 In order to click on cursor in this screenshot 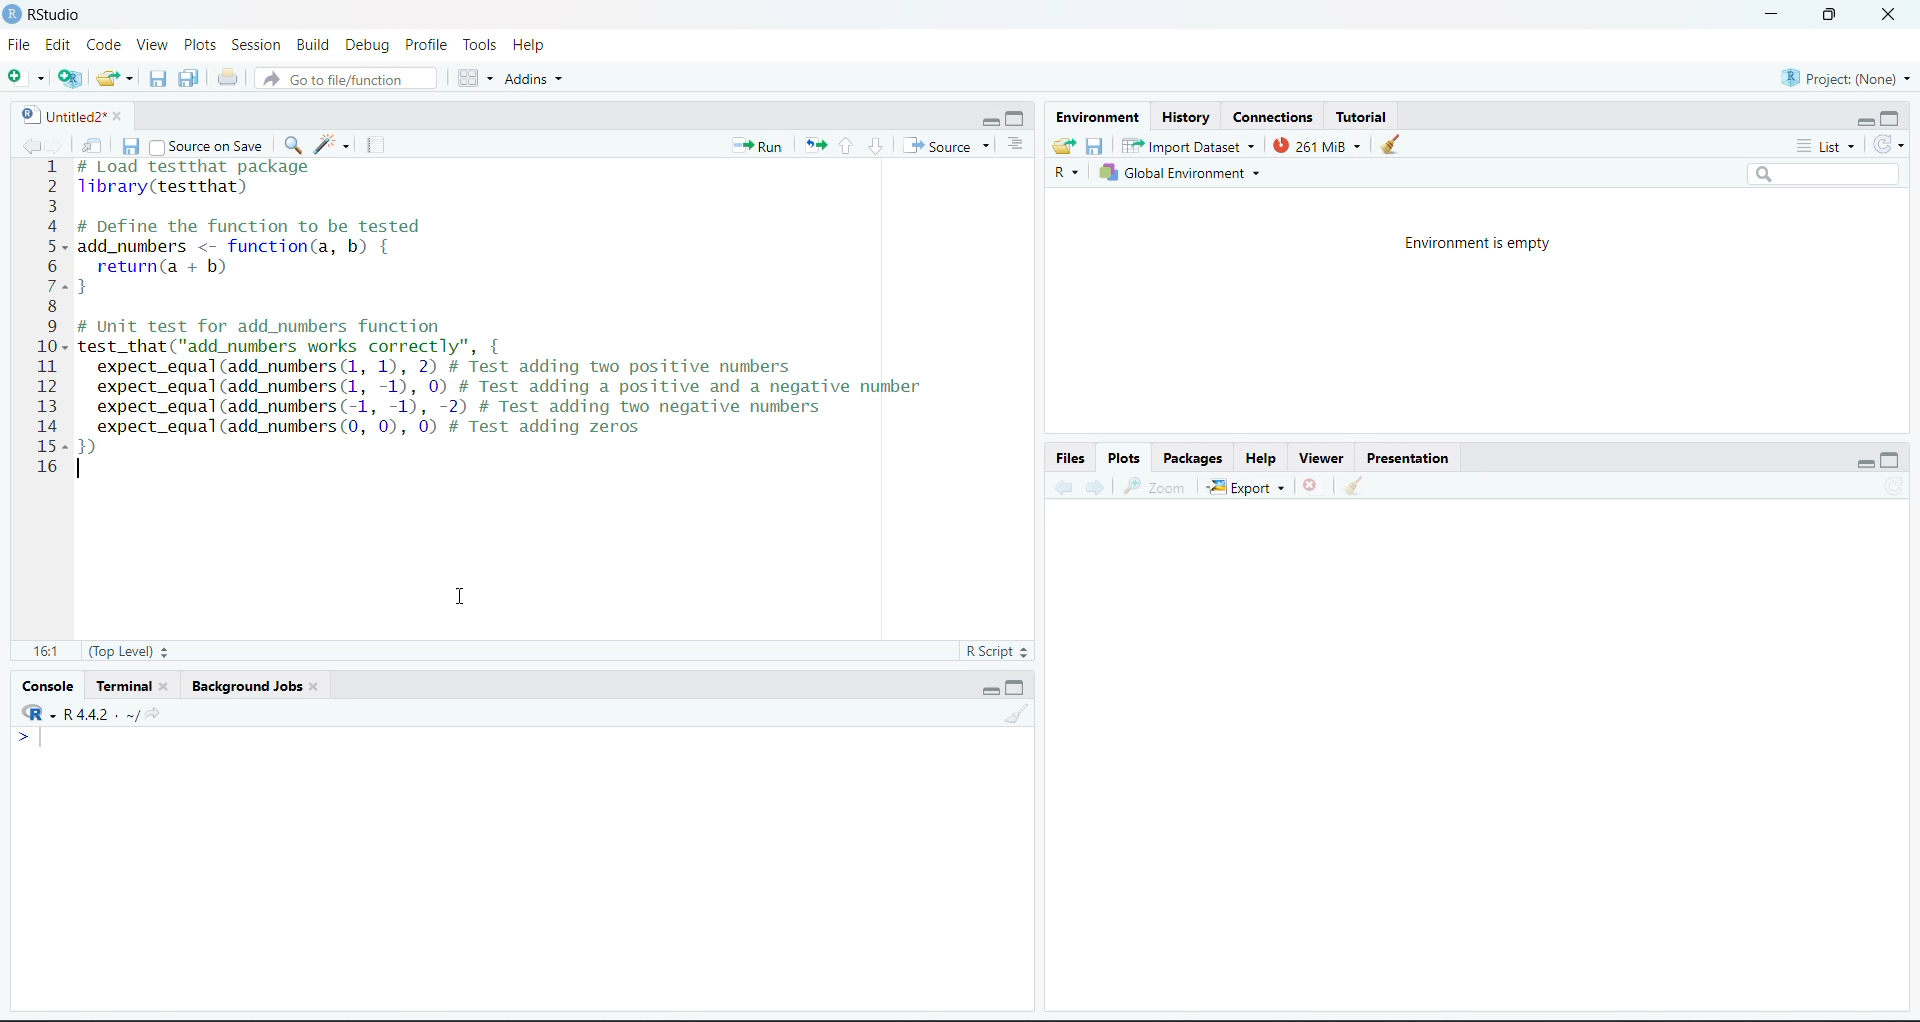, I will do `click(460, 596)`.